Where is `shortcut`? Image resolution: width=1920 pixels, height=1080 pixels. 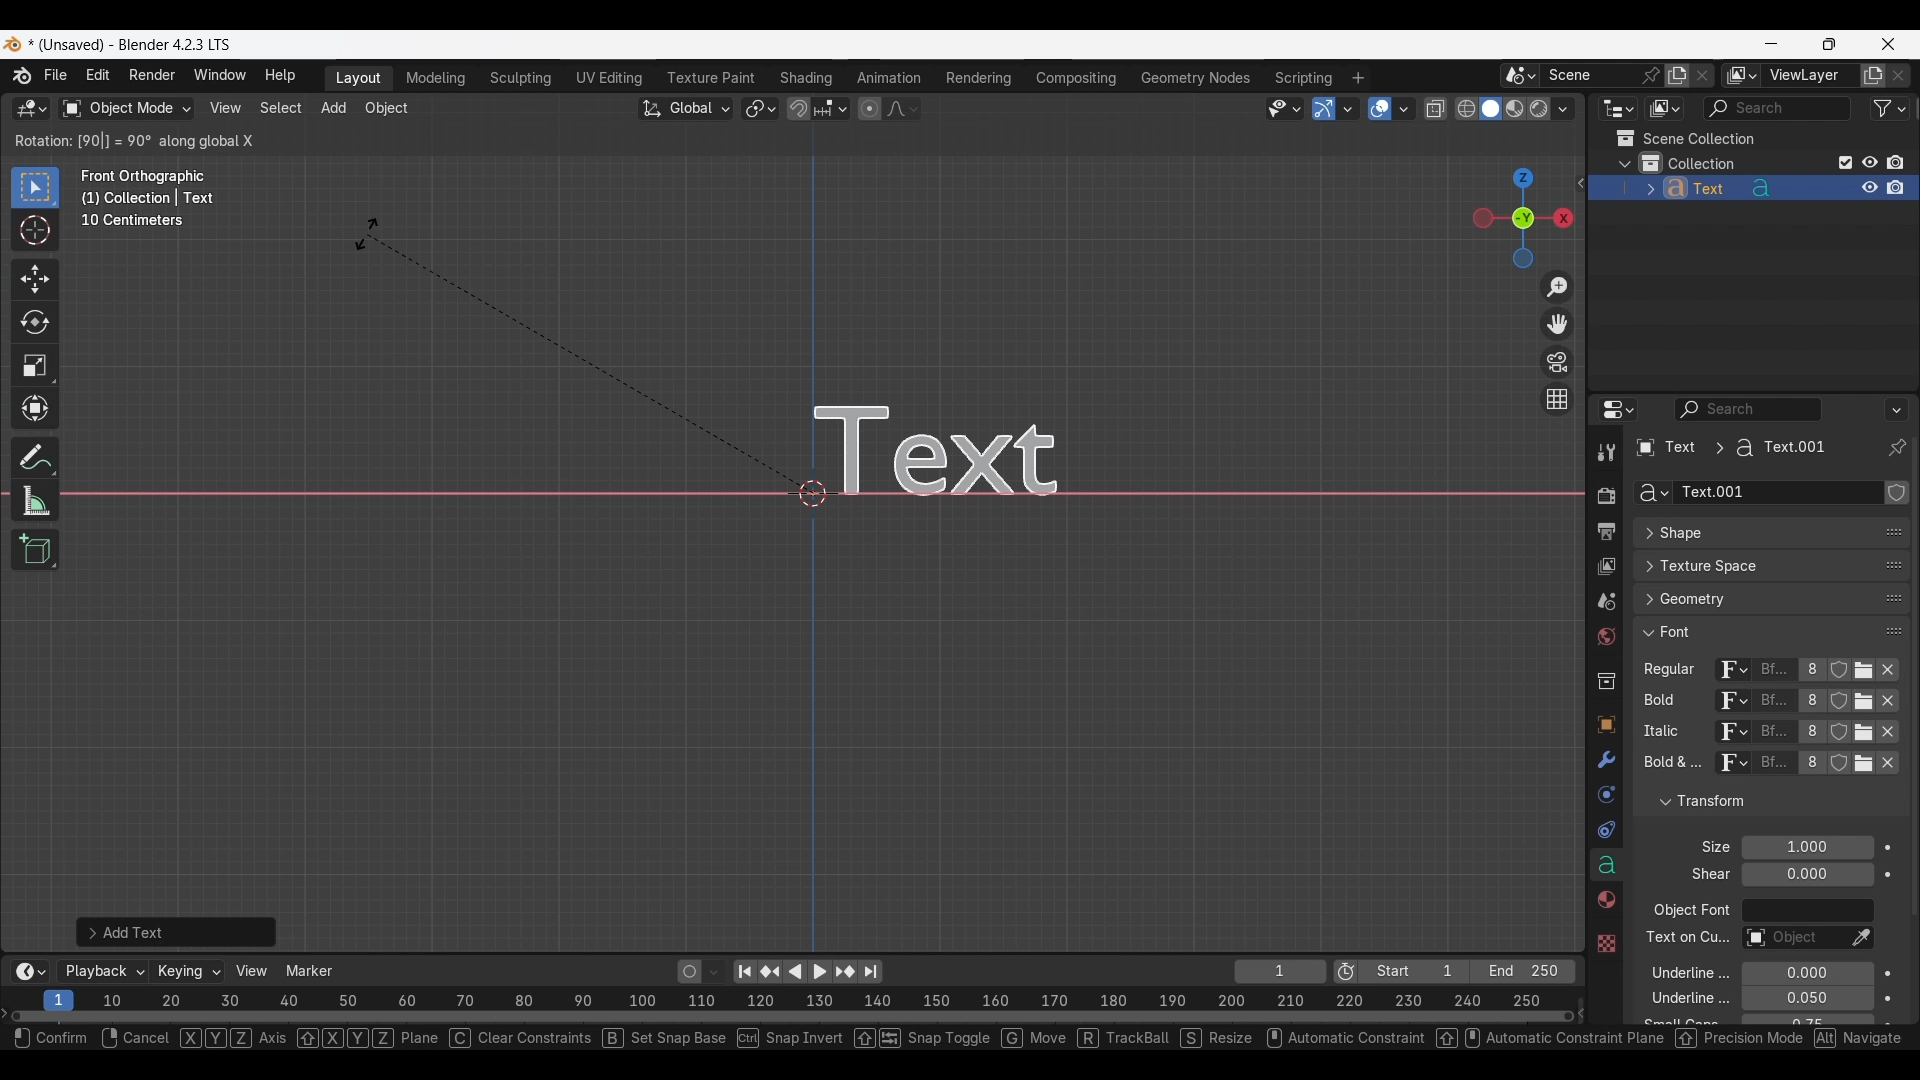 shortcut is located at coordinates (1865, 1039).